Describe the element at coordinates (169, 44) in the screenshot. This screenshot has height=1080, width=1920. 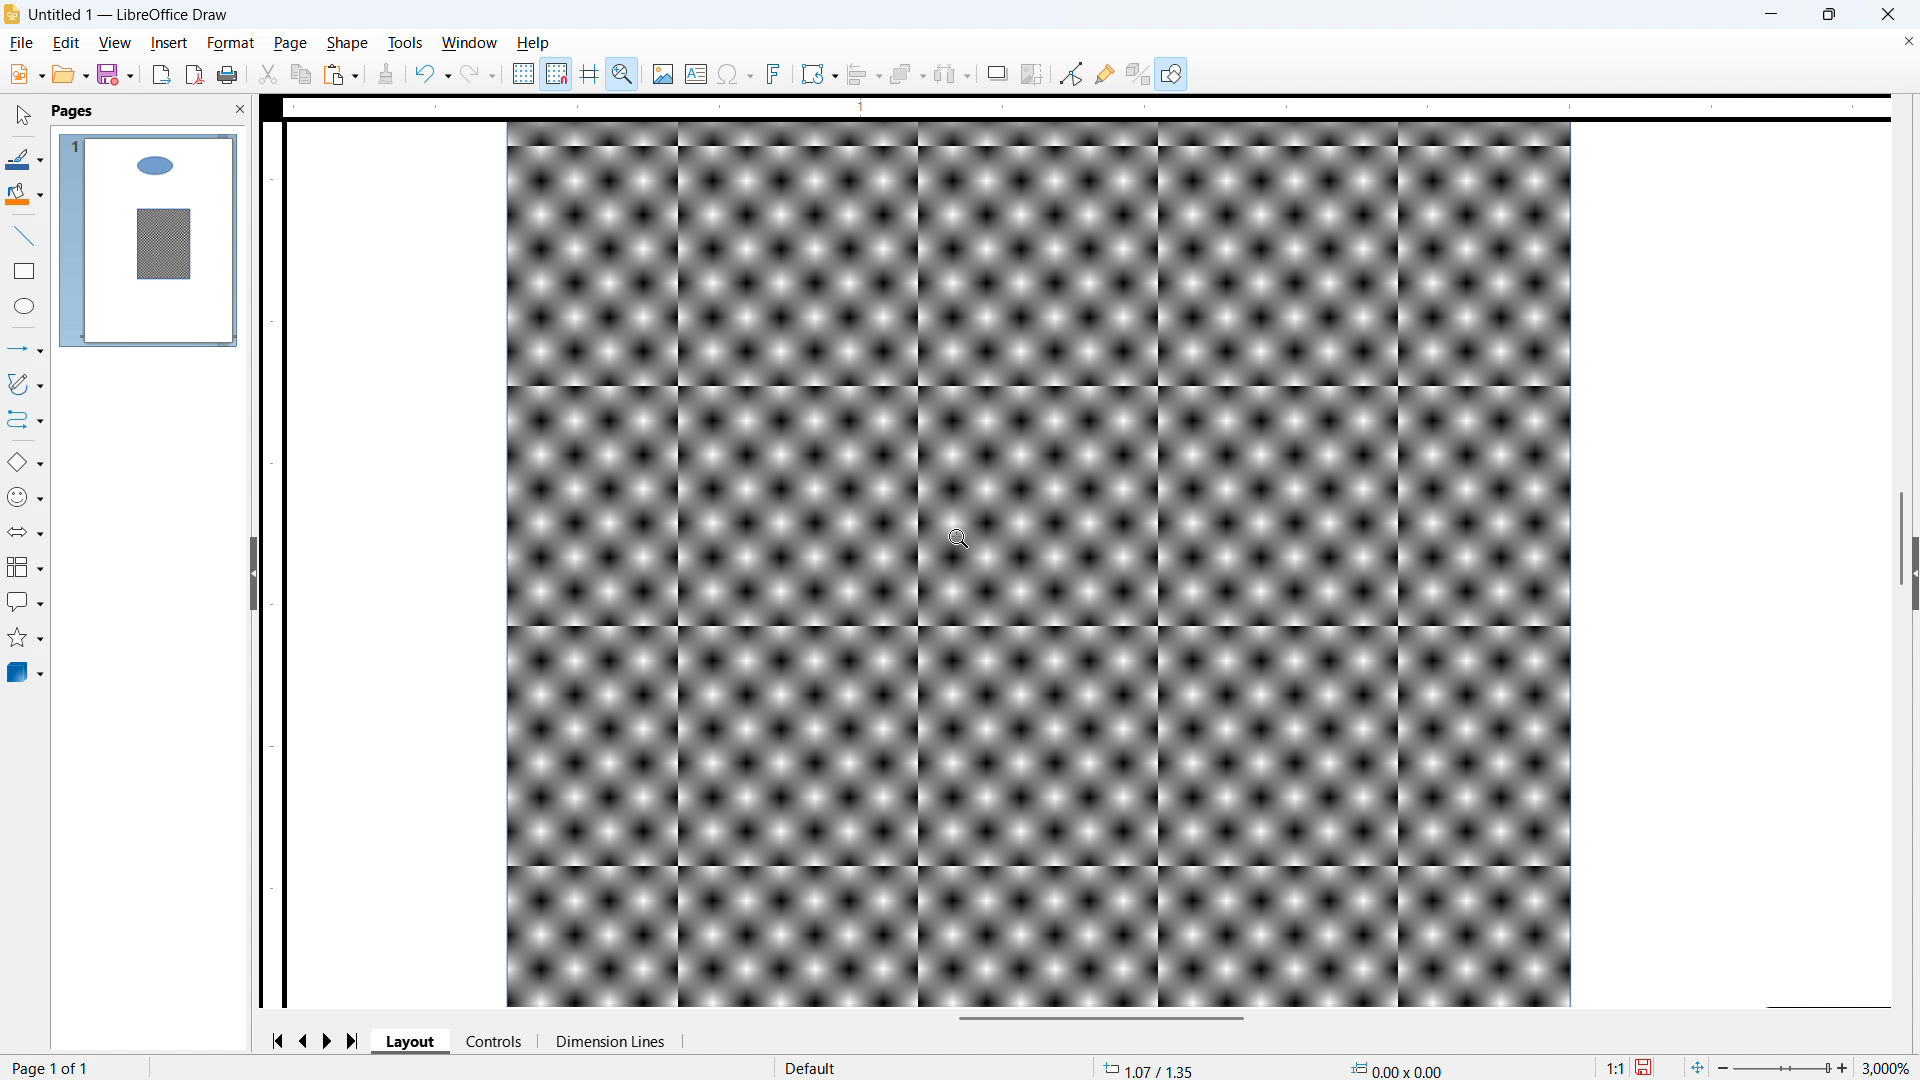
I see `Insert ` at that location.